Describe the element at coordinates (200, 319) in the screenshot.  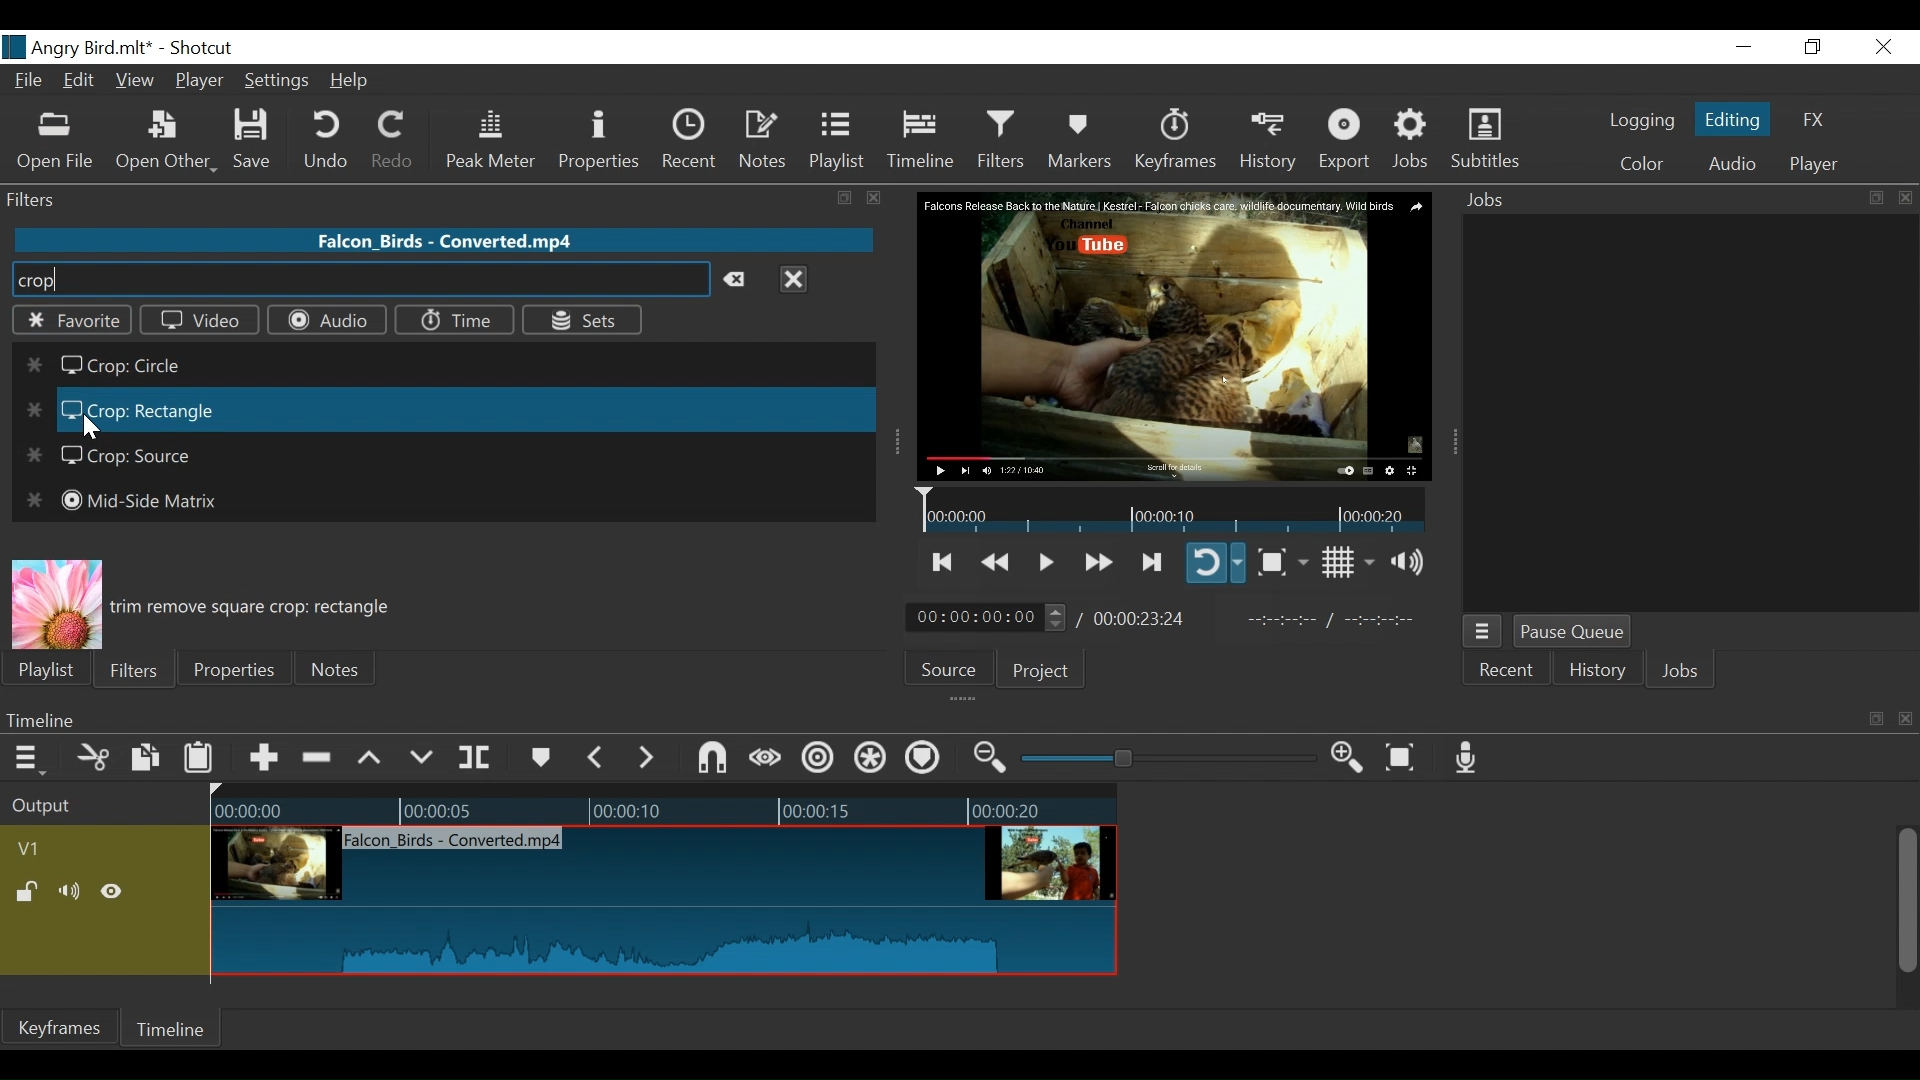
I see `Video` at that location.